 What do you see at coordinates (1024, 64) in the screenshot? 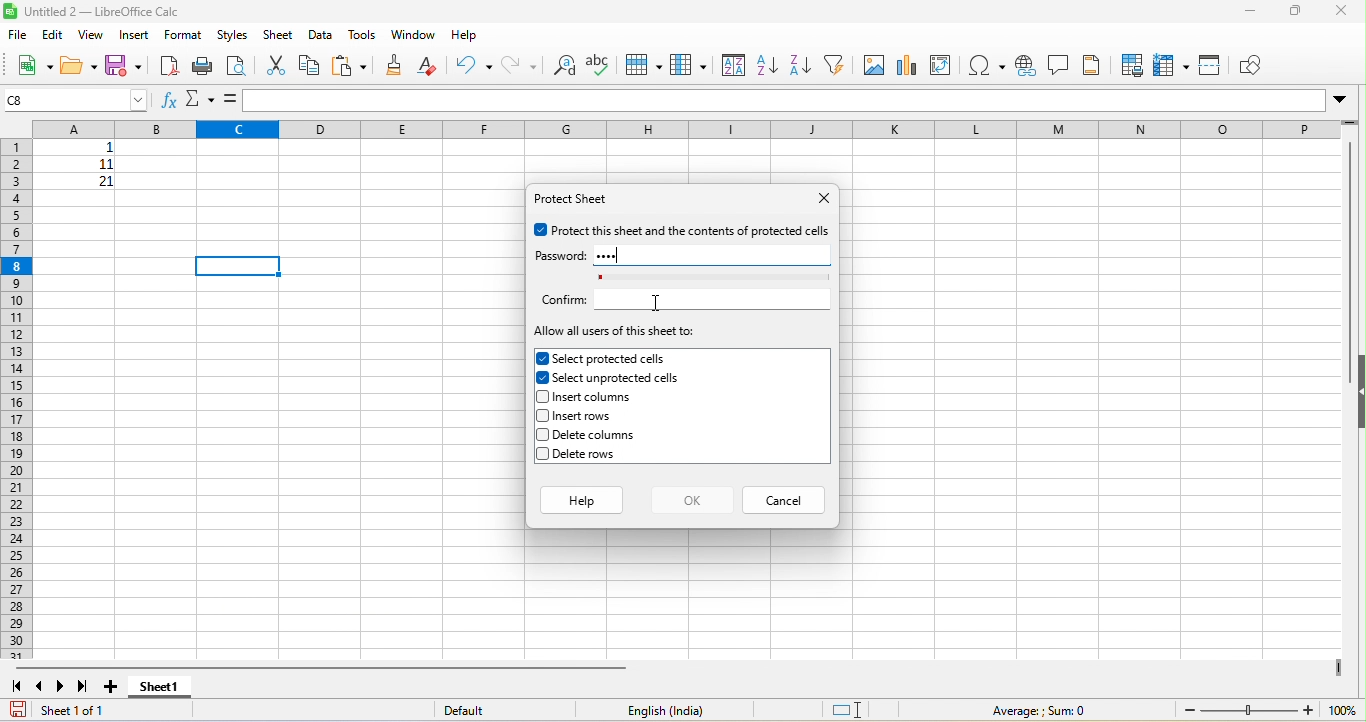
I see `hyperlink` at bounding box center [1024, 64].